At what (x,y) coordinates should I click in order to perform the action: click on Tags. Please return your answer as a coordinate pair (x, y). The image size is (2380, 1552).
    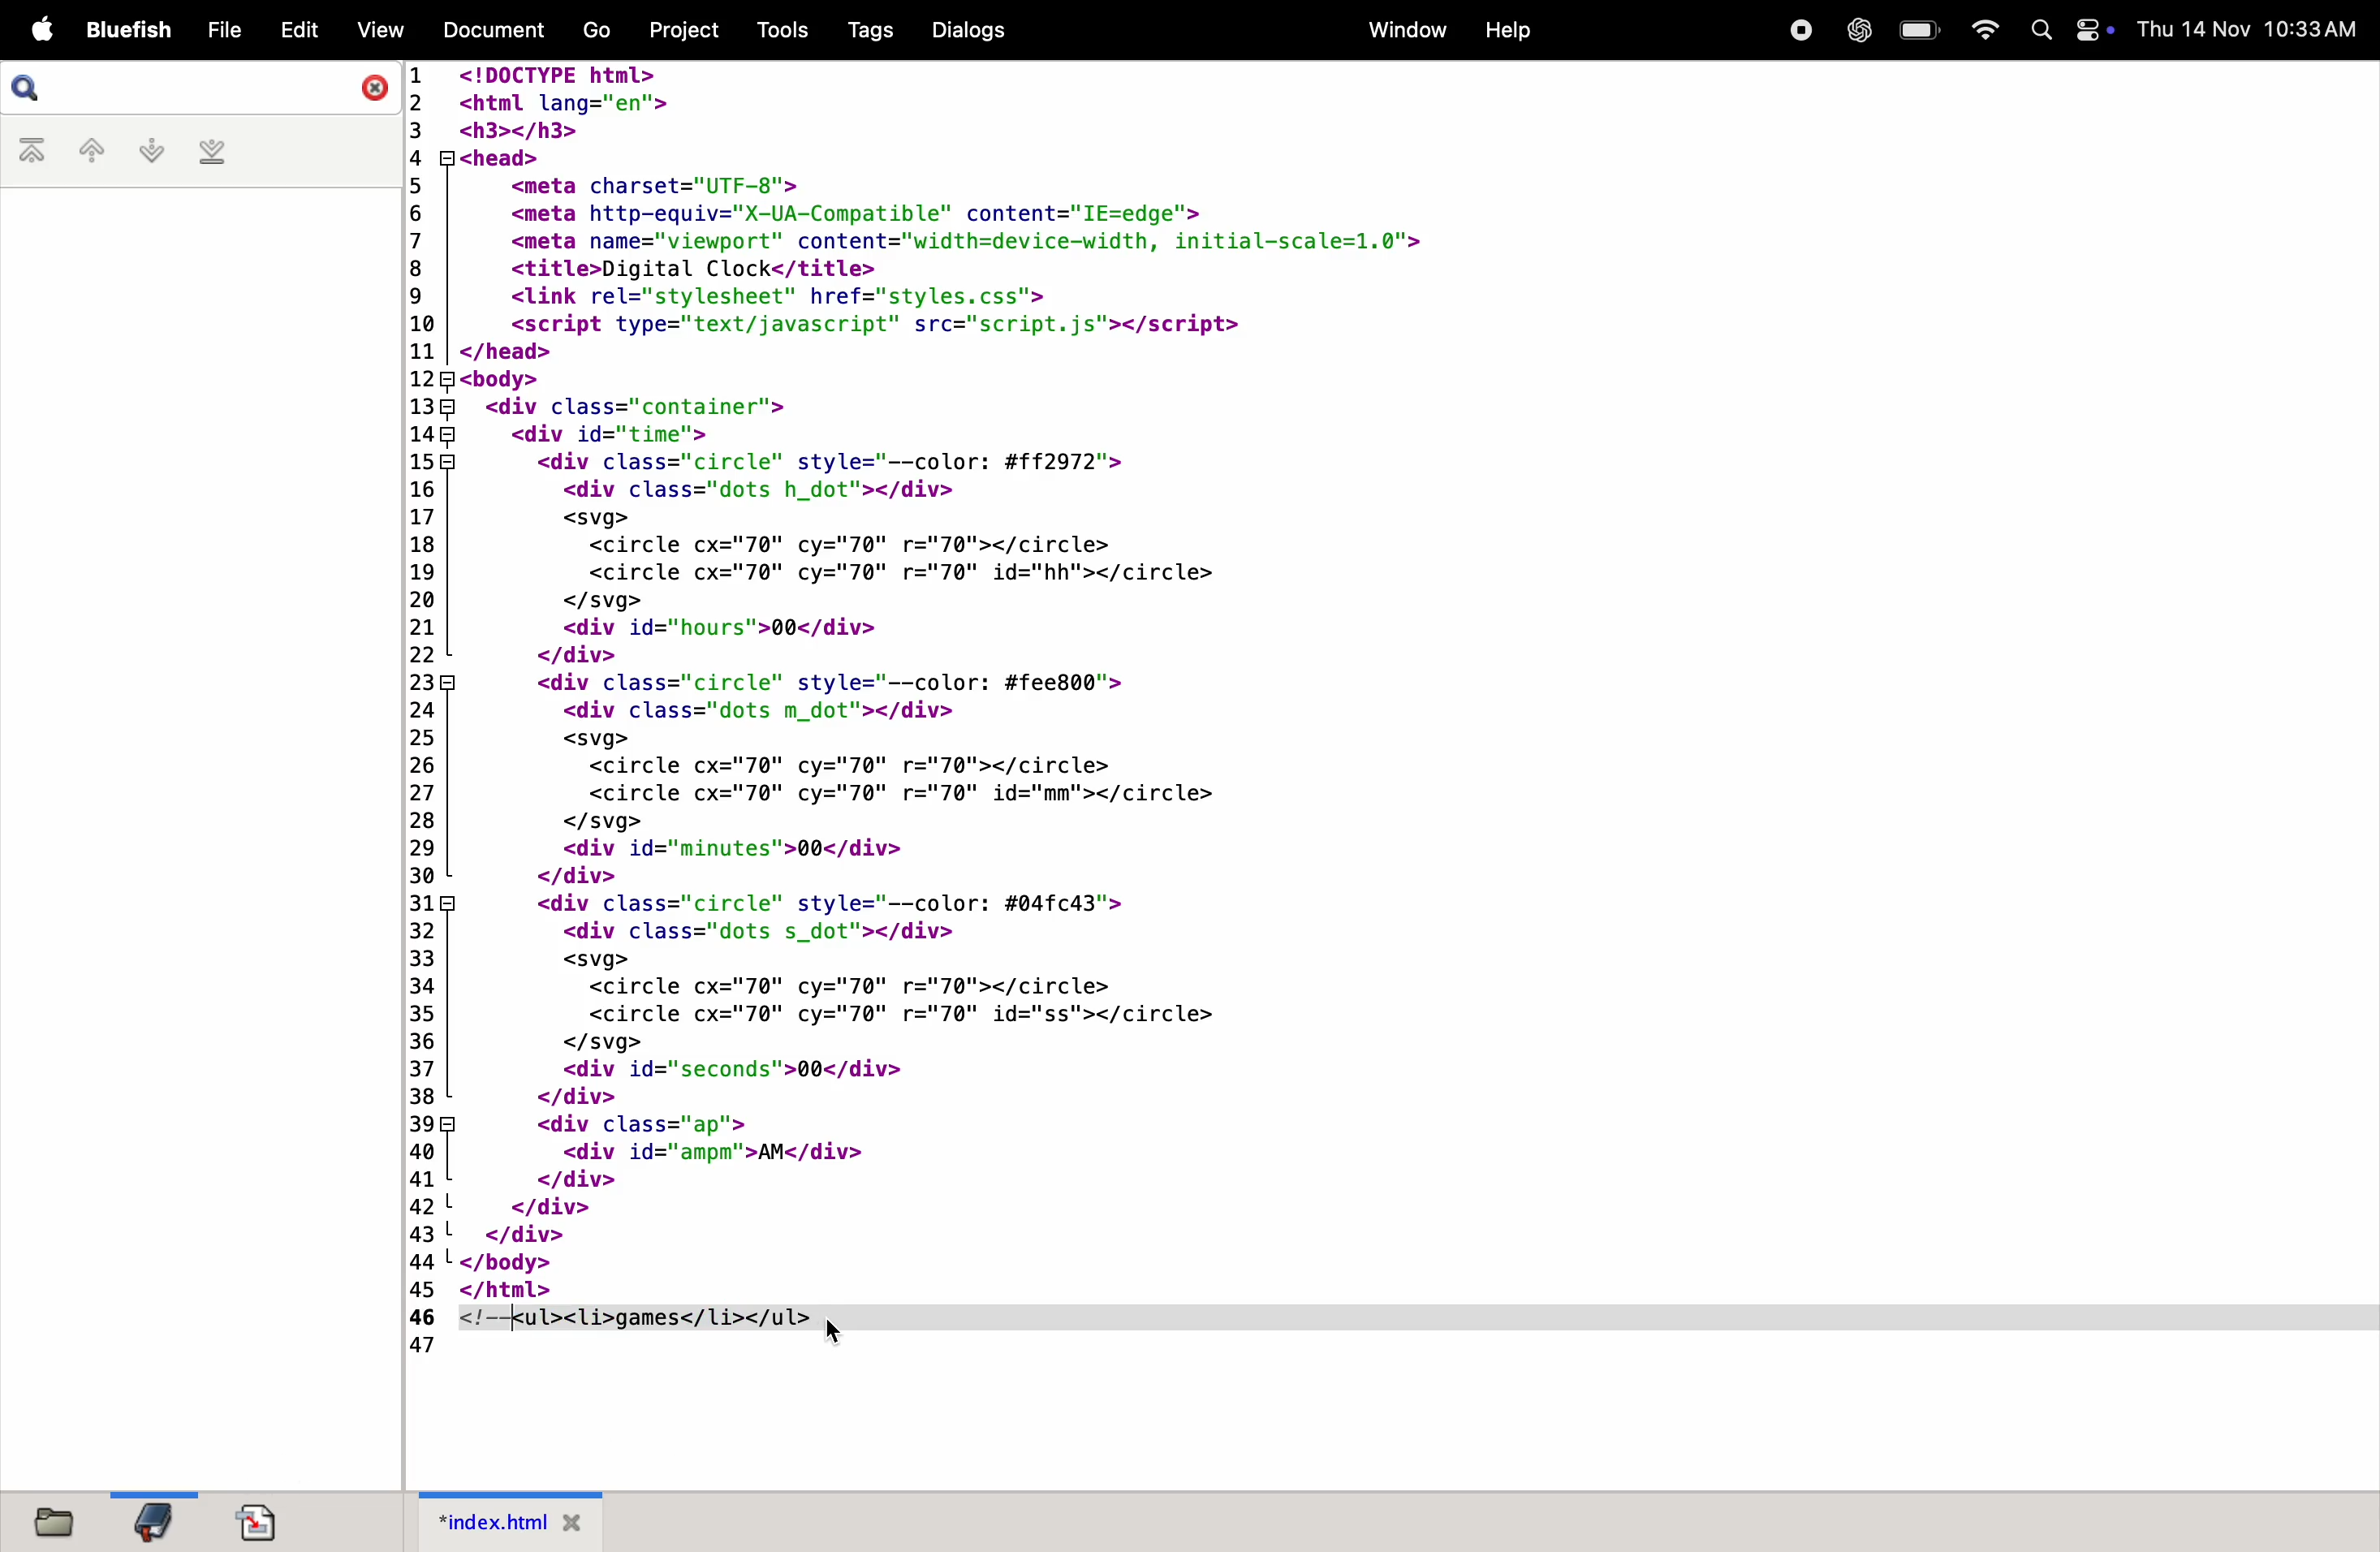
    Looking at the image, I should click on (866, 32).